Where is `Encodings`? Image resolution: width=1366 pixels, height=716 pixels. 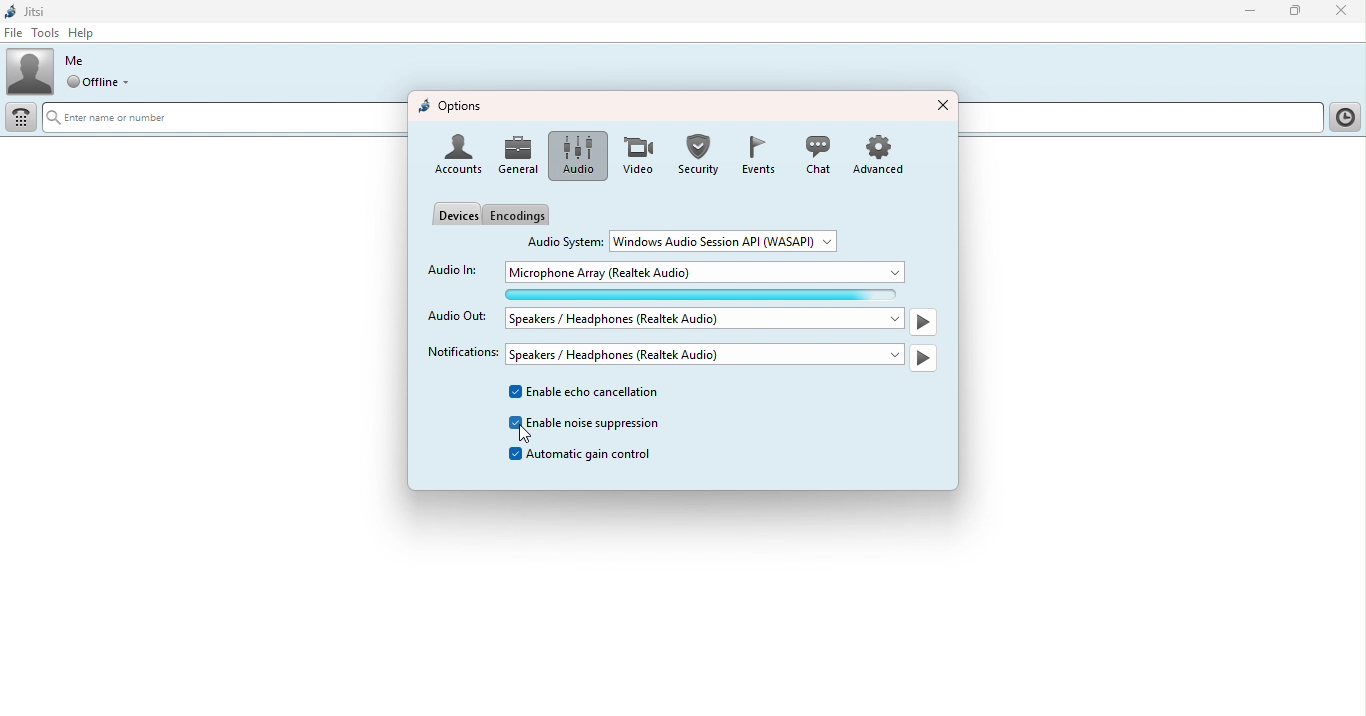 Encodings is located at coordinates (524, 215).